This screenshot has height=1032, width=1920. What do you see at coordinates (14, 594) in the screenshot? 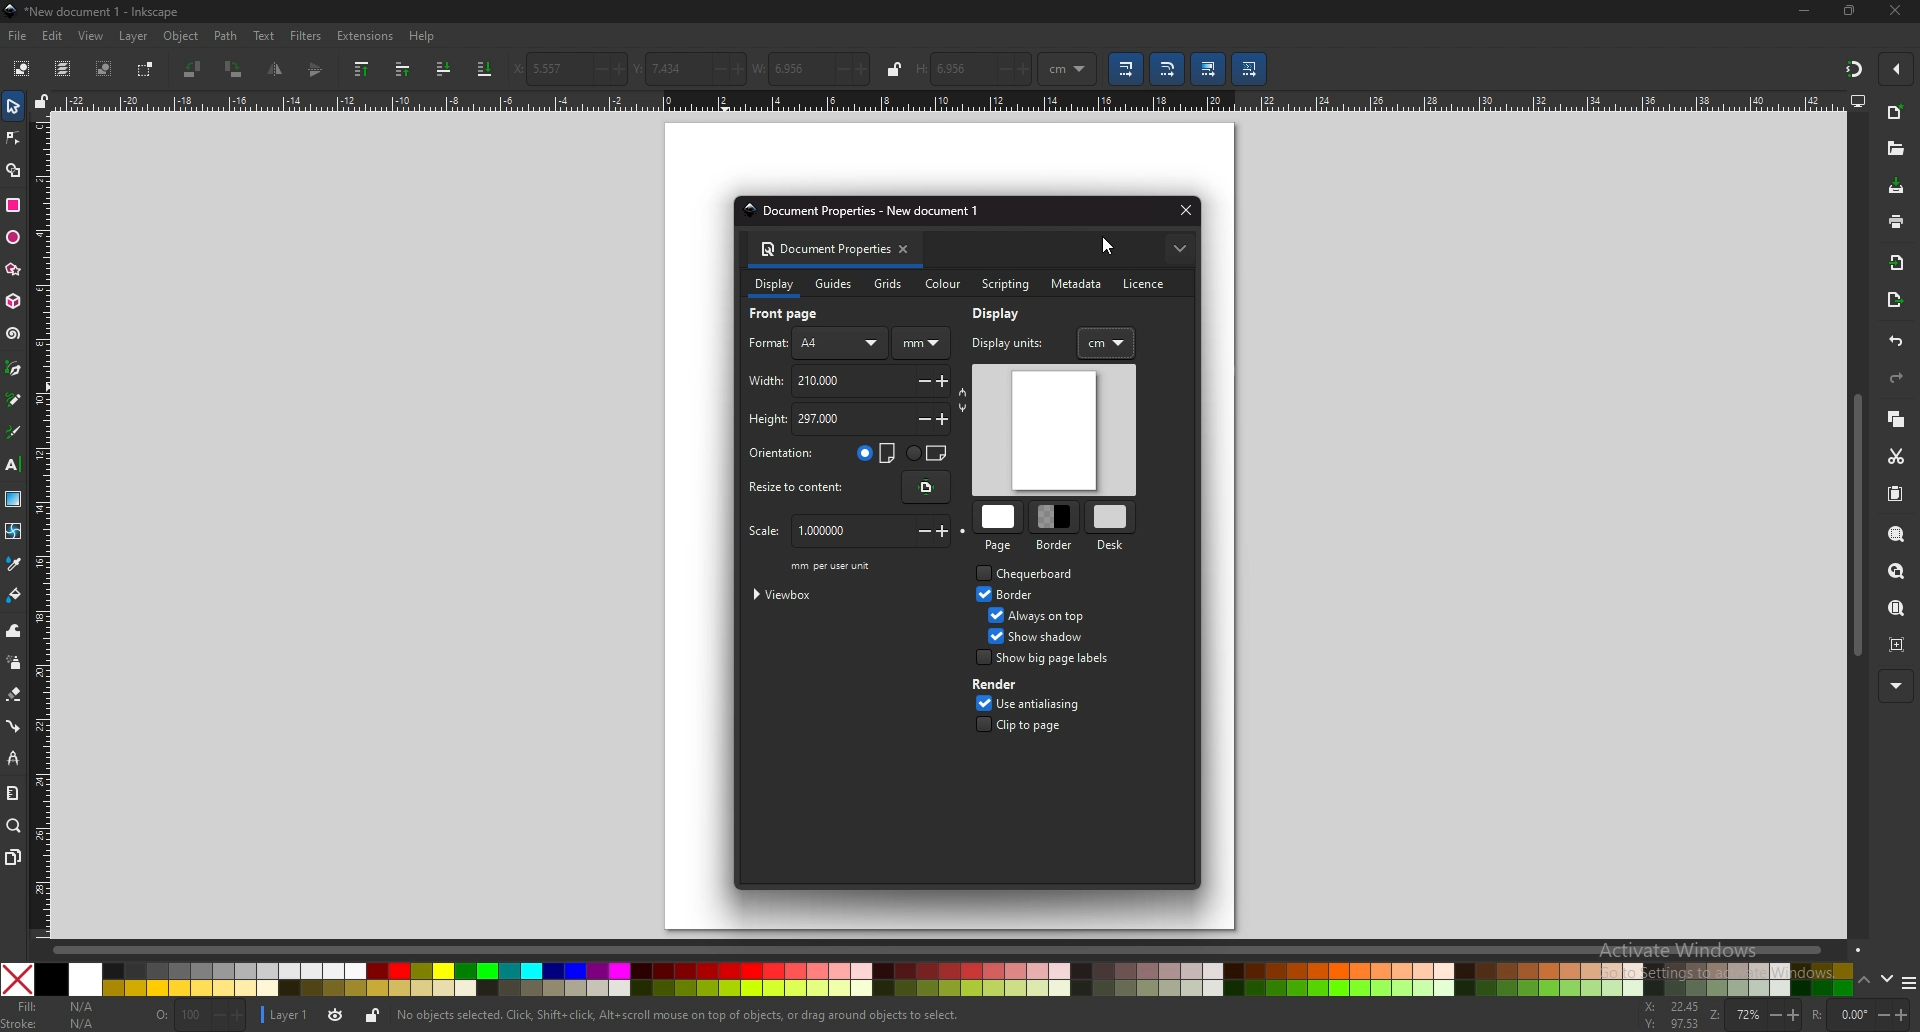
I see `paint bucket` at bounding box center [14, 594].